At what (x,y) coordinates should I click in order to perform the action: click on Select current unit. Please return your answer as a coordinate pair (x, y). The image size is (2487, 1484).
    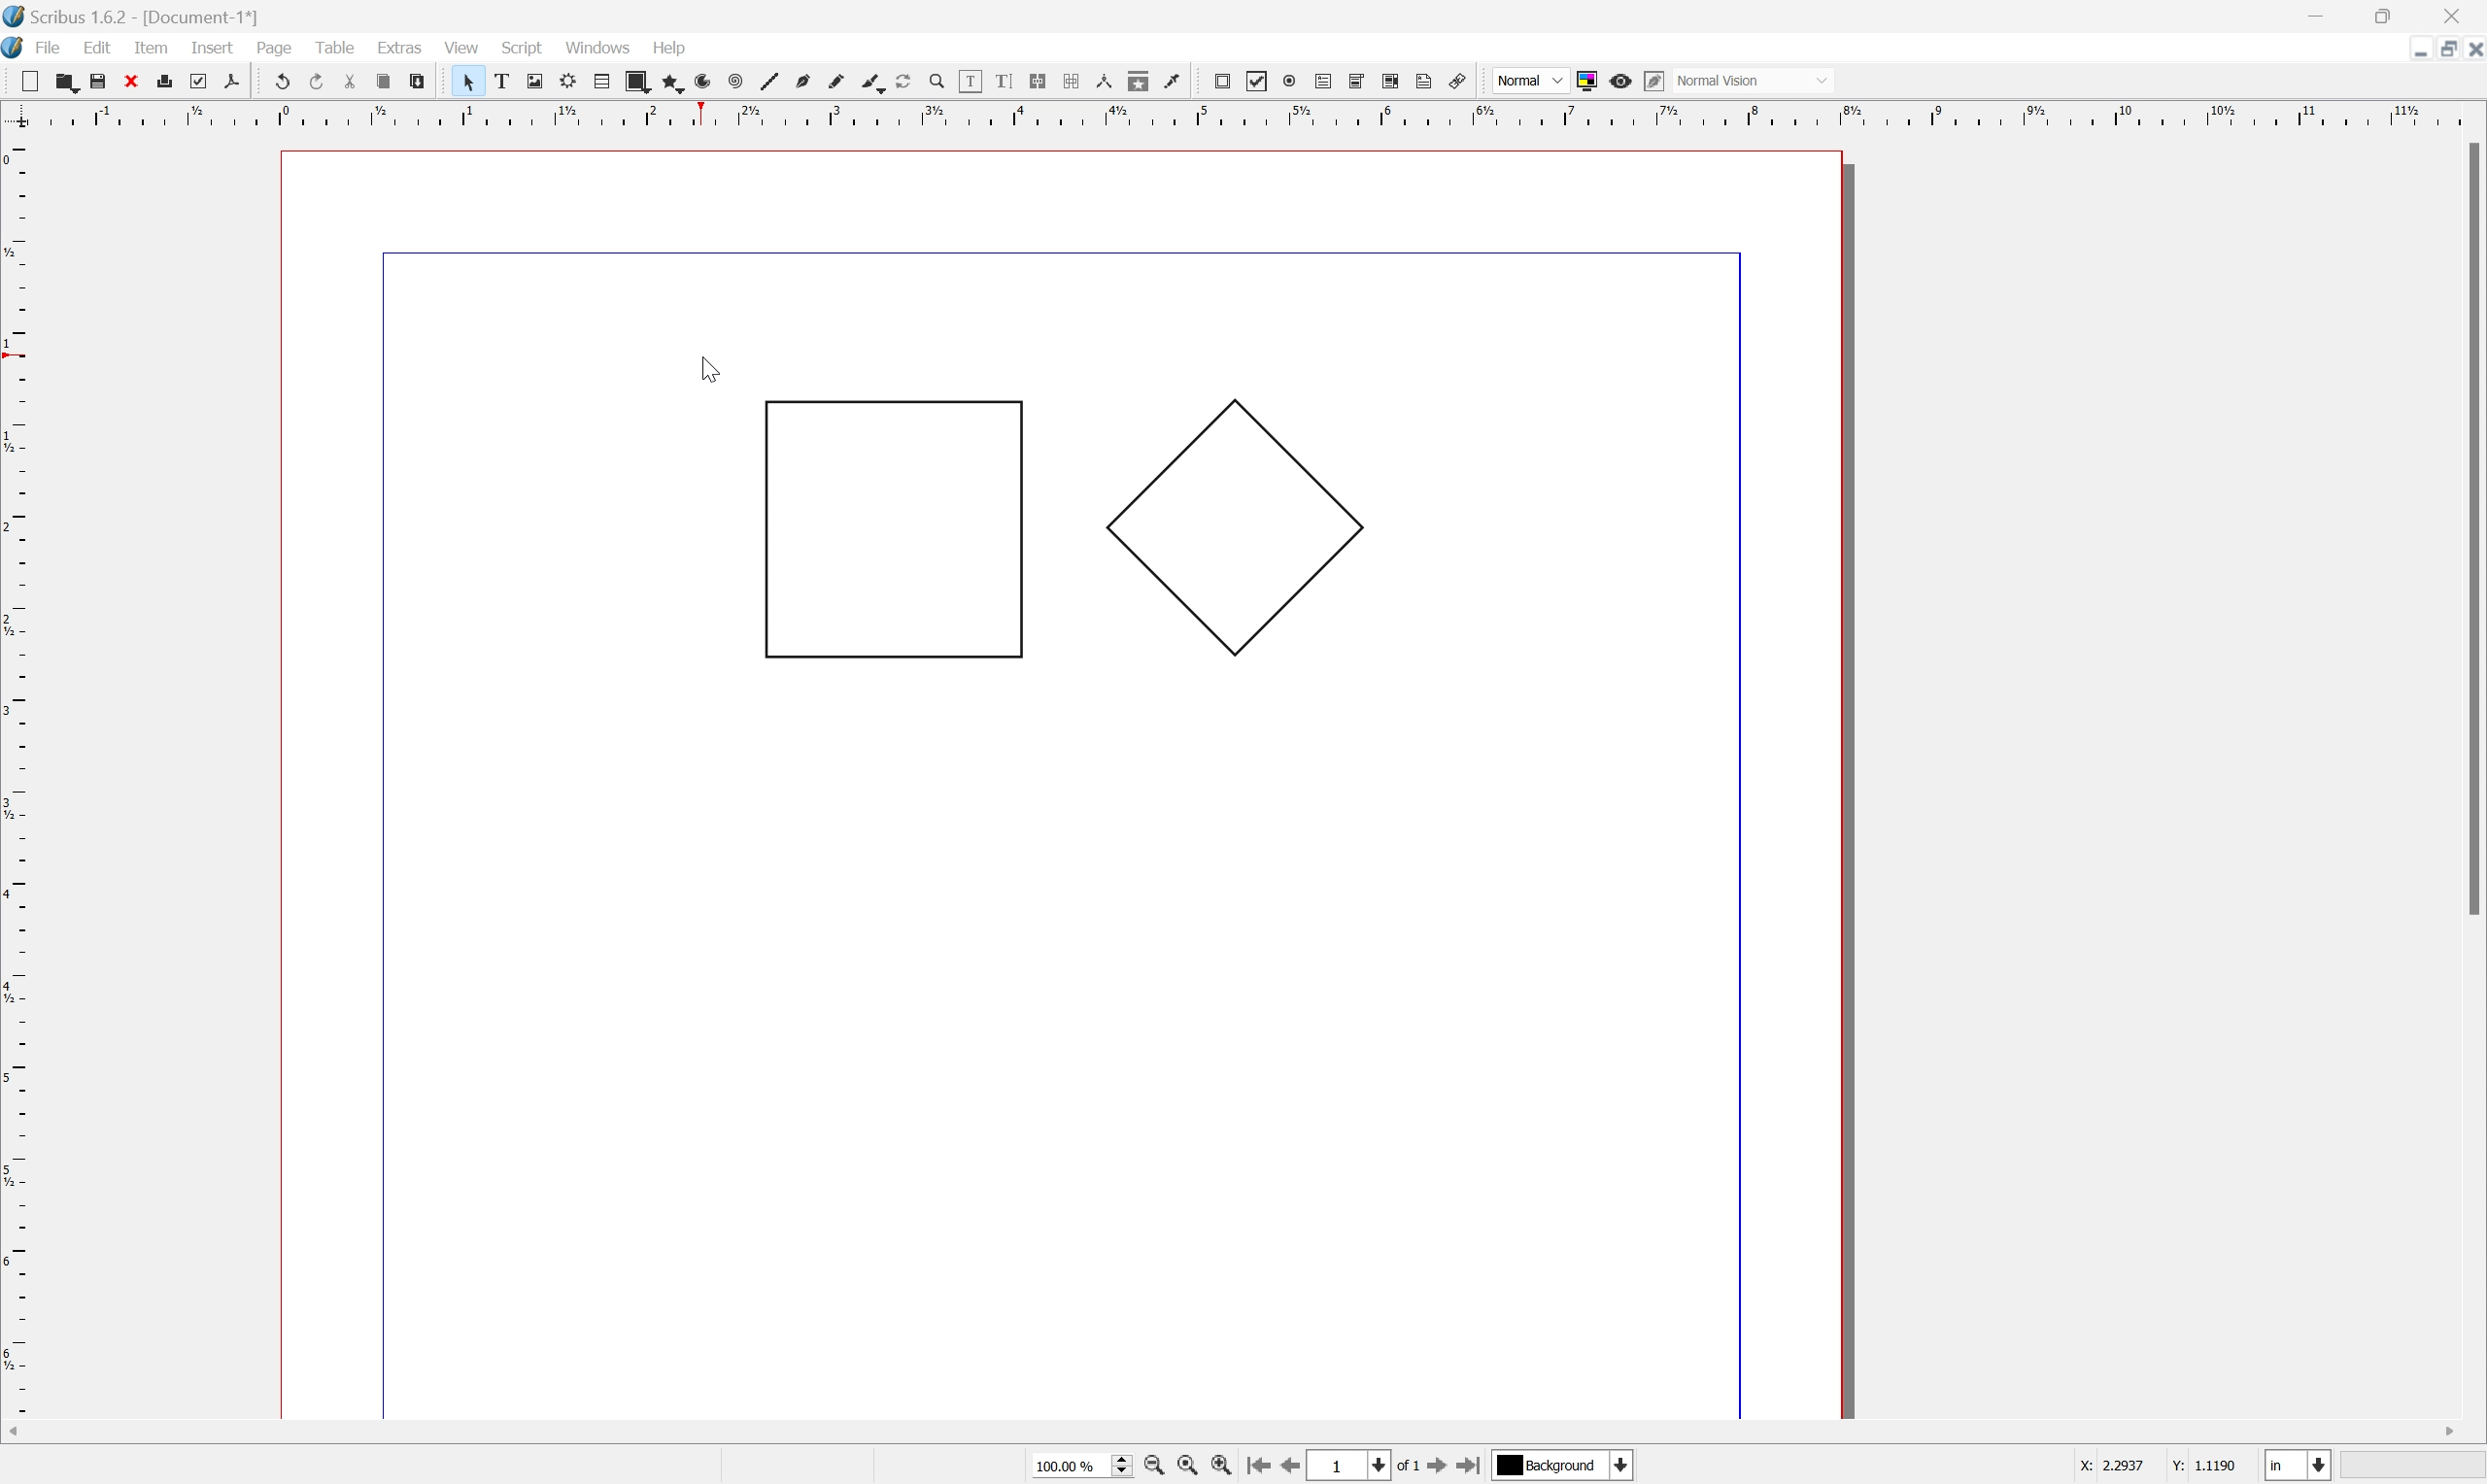
    Looking at the image, I should click on (2298, 1467).